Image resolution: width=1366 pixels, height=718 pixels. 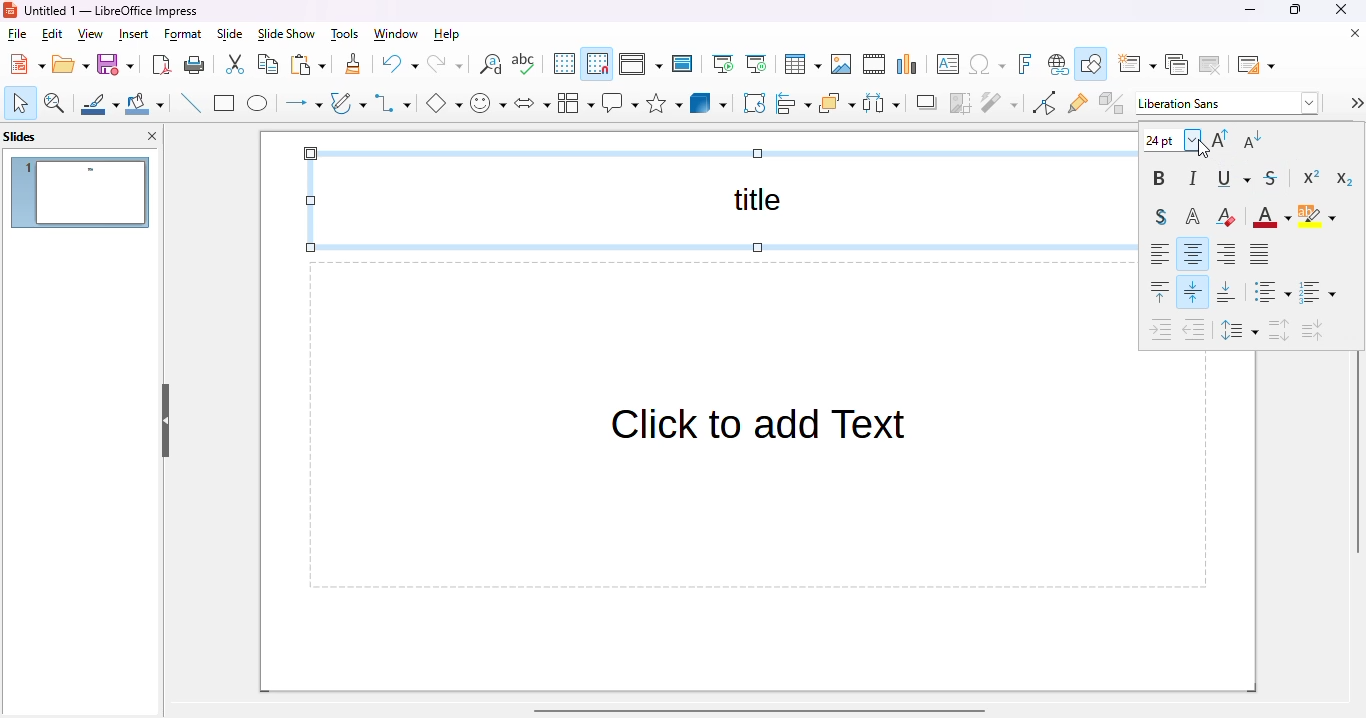 I want to click on arrange, so click(x=837, y=103).